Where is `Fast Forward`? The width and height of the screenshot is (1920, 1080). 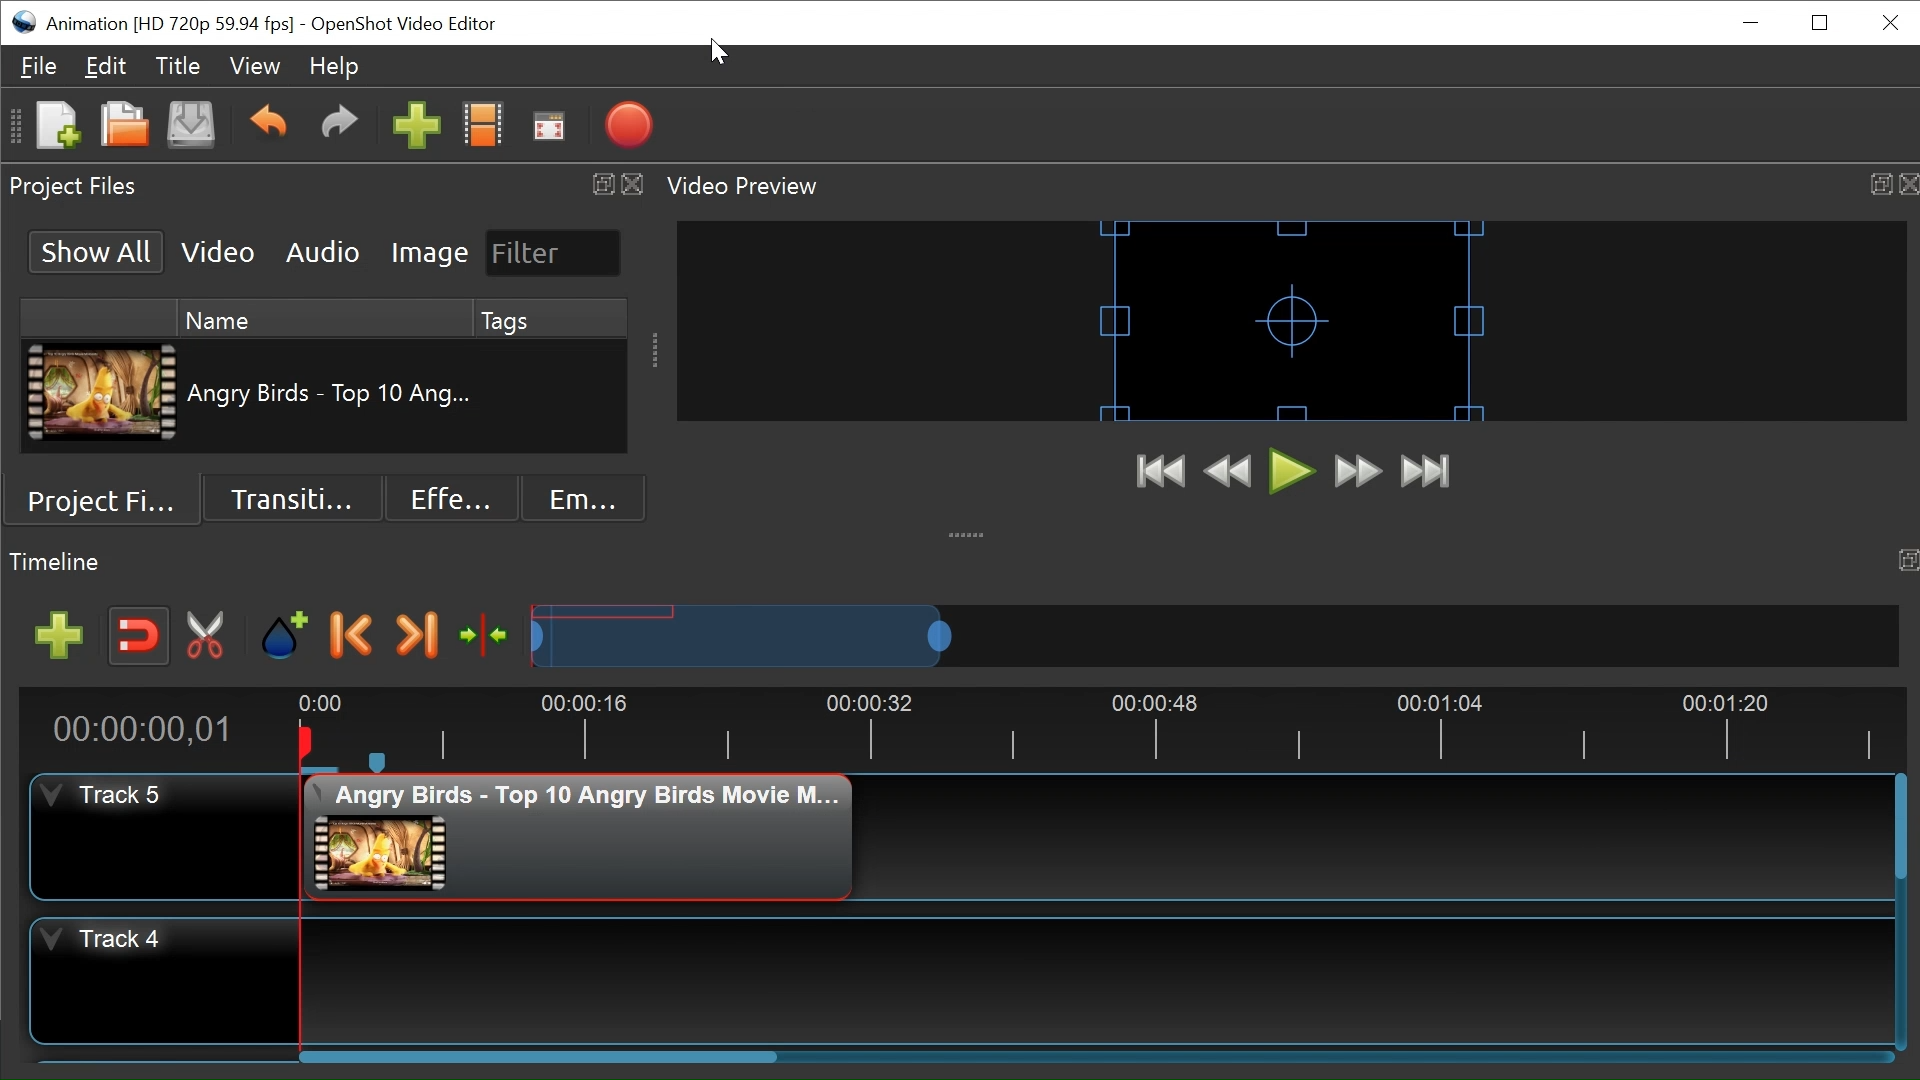 Fast Forward is located at coordinates (1358, 471).